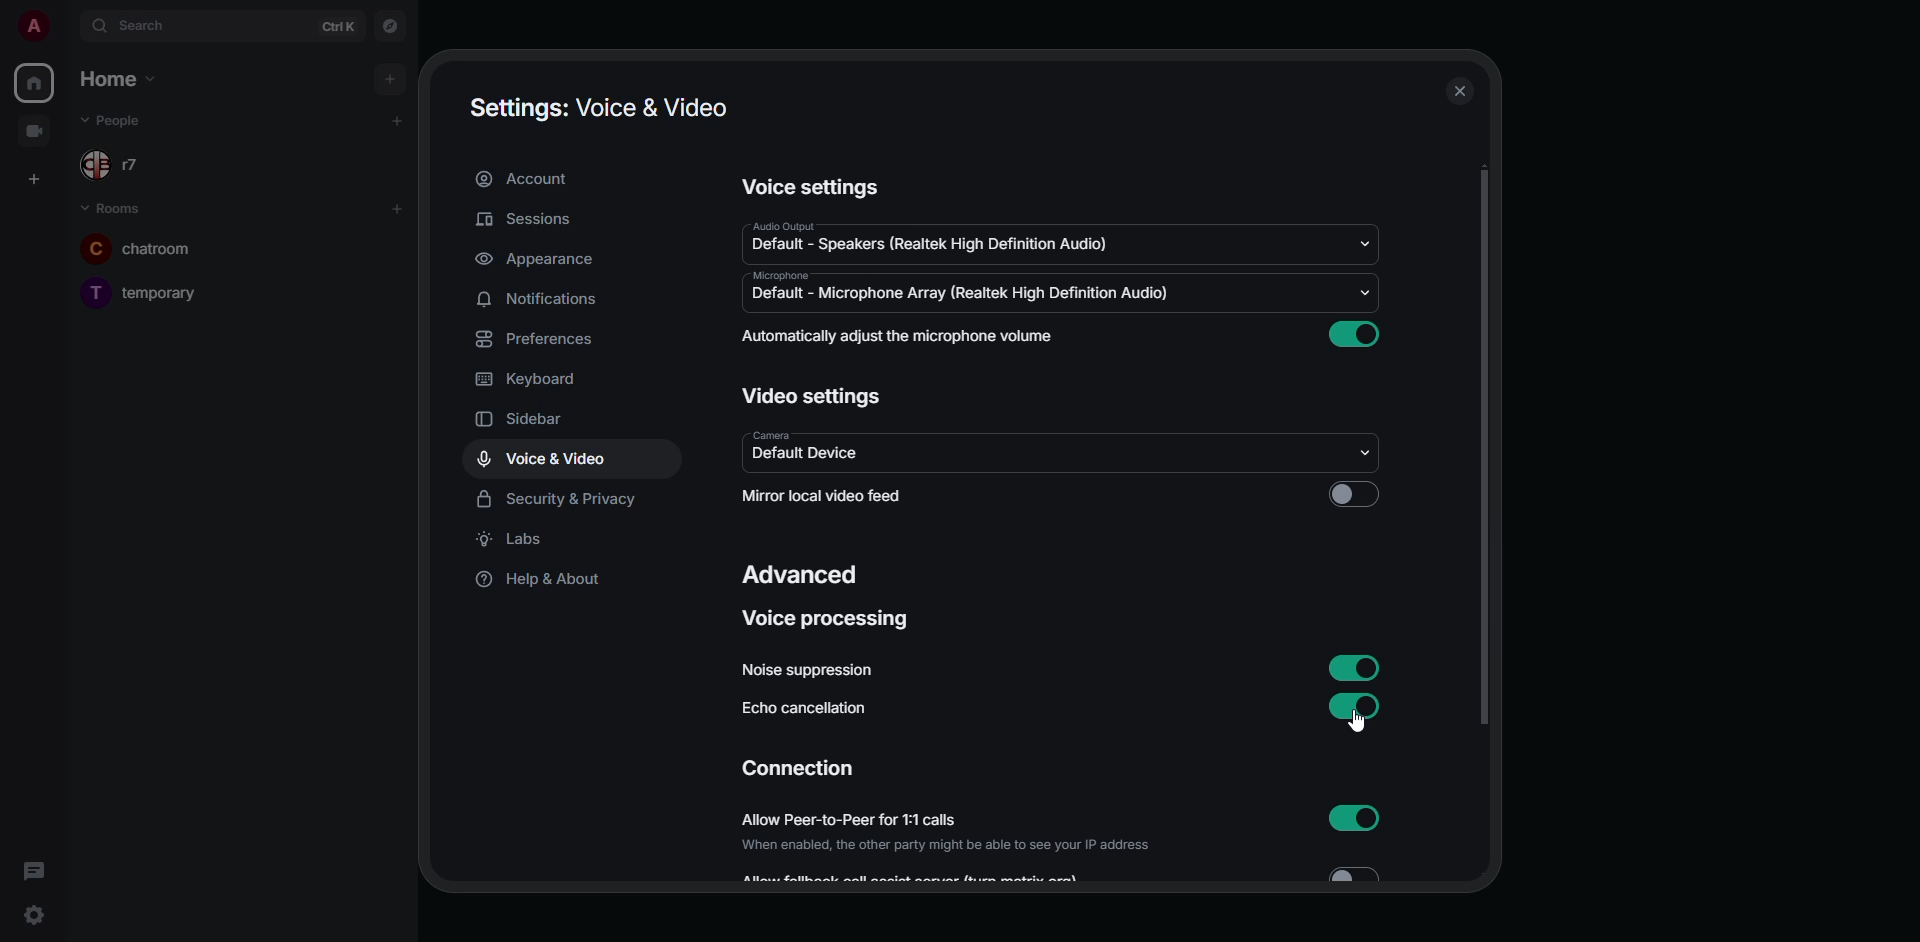 Image resolution: width=1920 pixels, height=942 pixels. I want to click on enabled, so click(1356, 709).